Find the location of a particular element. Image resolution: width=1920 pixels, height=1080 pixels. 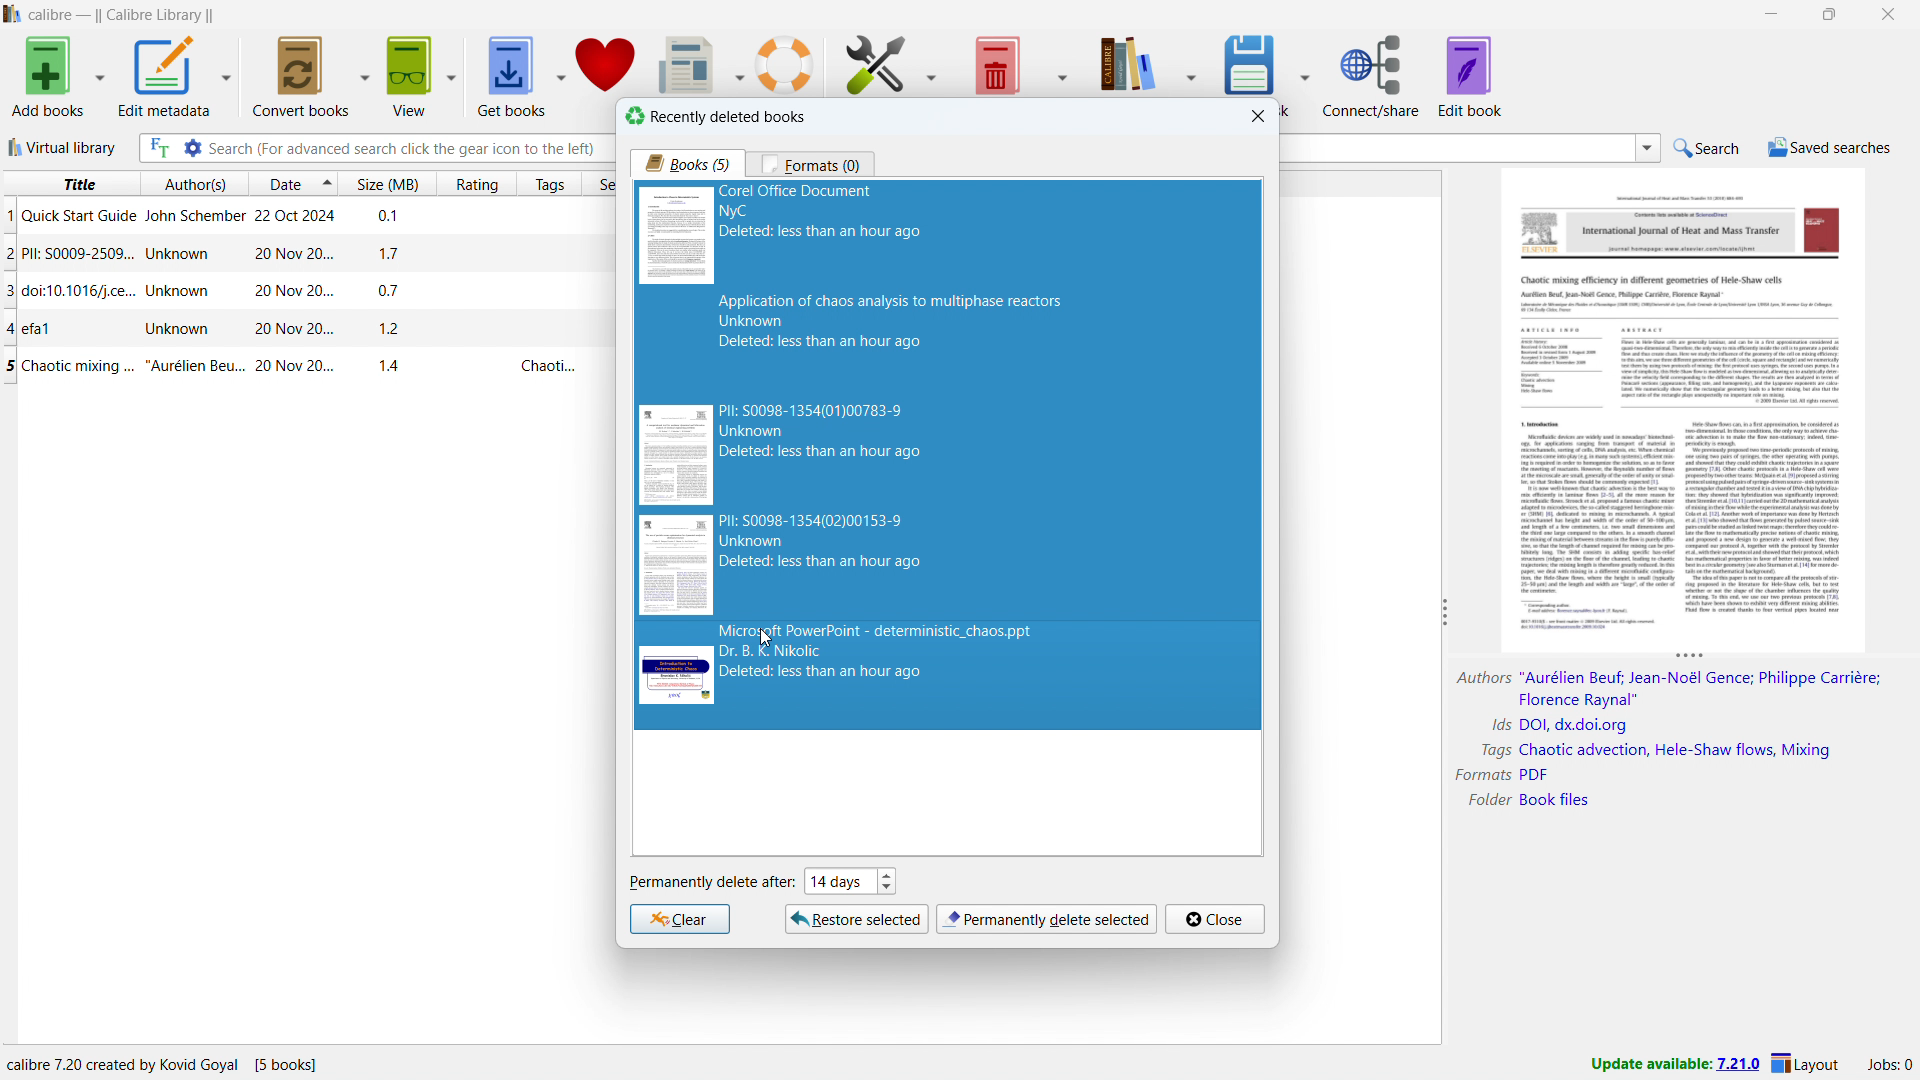

connect/share is located at coordinates (1371, 74).